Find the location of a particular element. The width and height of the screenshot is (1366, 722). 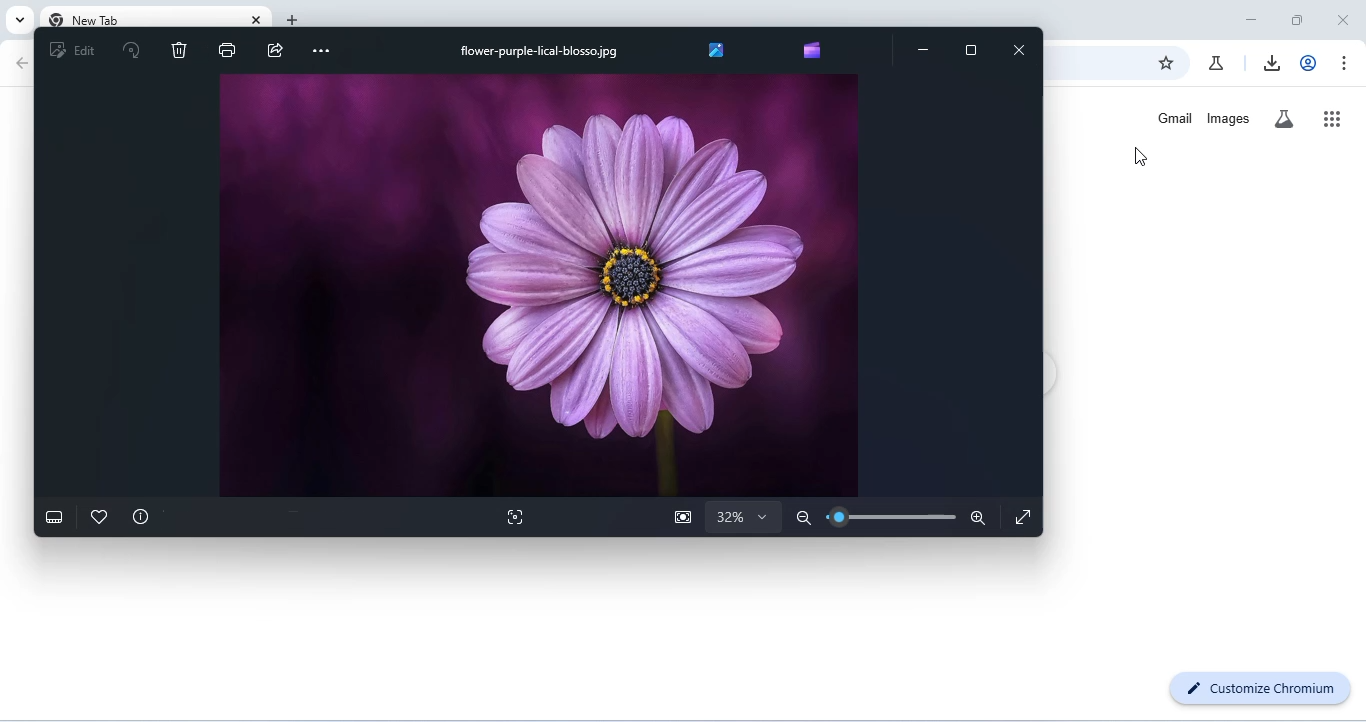

add bookmark is located at coordinates (1165, 62).